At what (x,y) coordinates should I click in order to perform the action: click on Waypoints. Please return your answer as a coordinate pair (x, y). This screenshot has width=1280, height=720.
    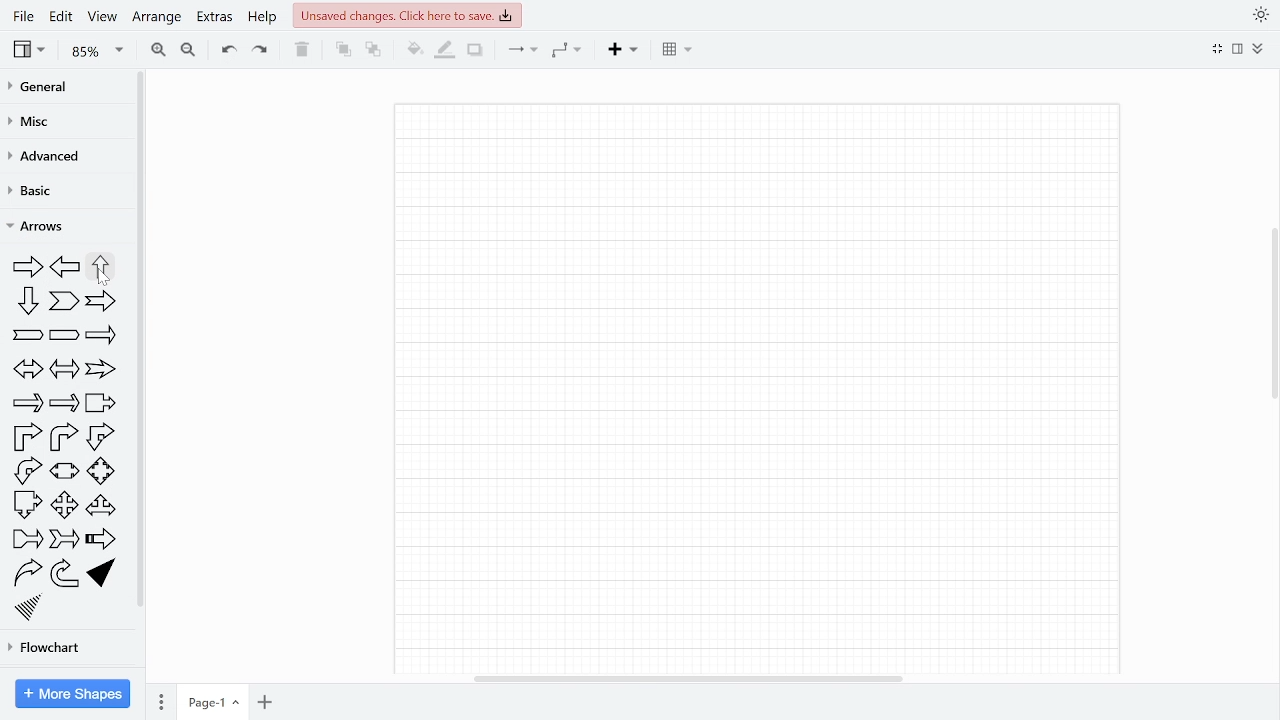
    Looking at the image, I should click on (569, 50).